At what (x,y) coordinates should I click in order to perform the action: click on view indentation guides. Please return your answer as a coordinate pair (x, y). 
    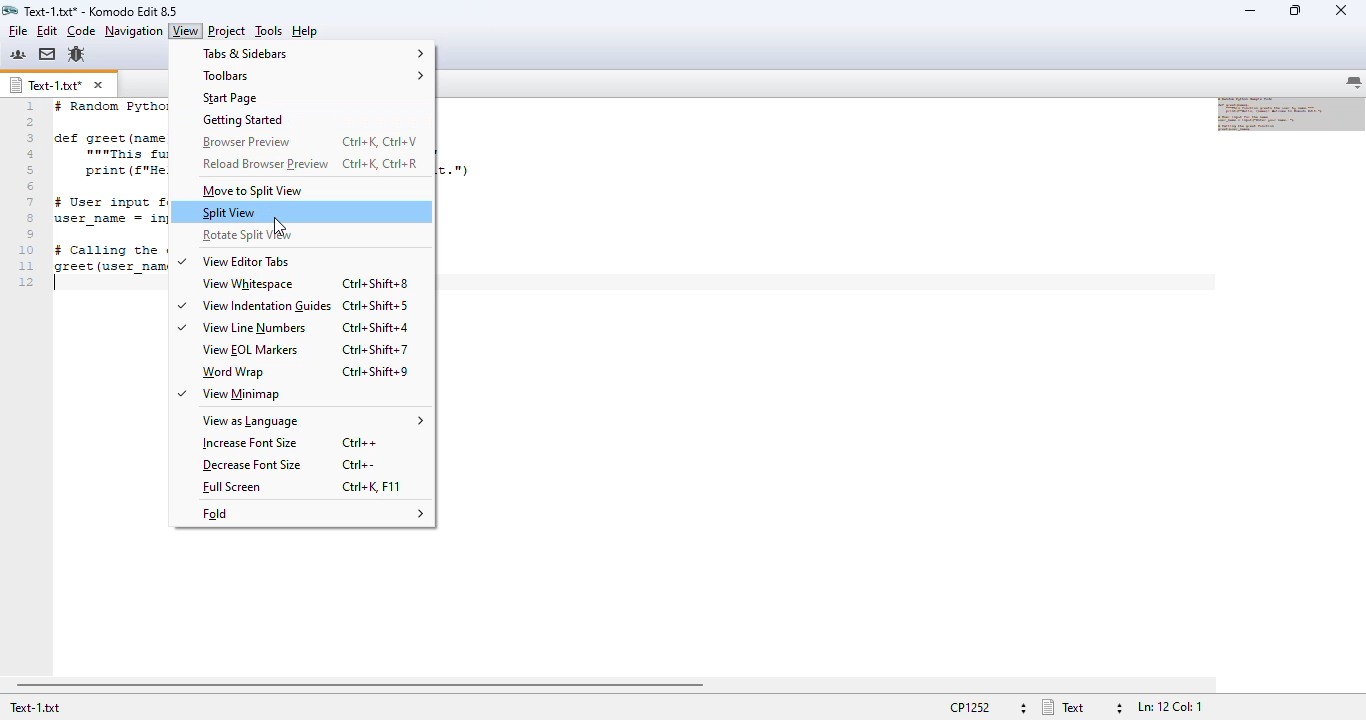
    Looking at the image, I should click on (254, 306).